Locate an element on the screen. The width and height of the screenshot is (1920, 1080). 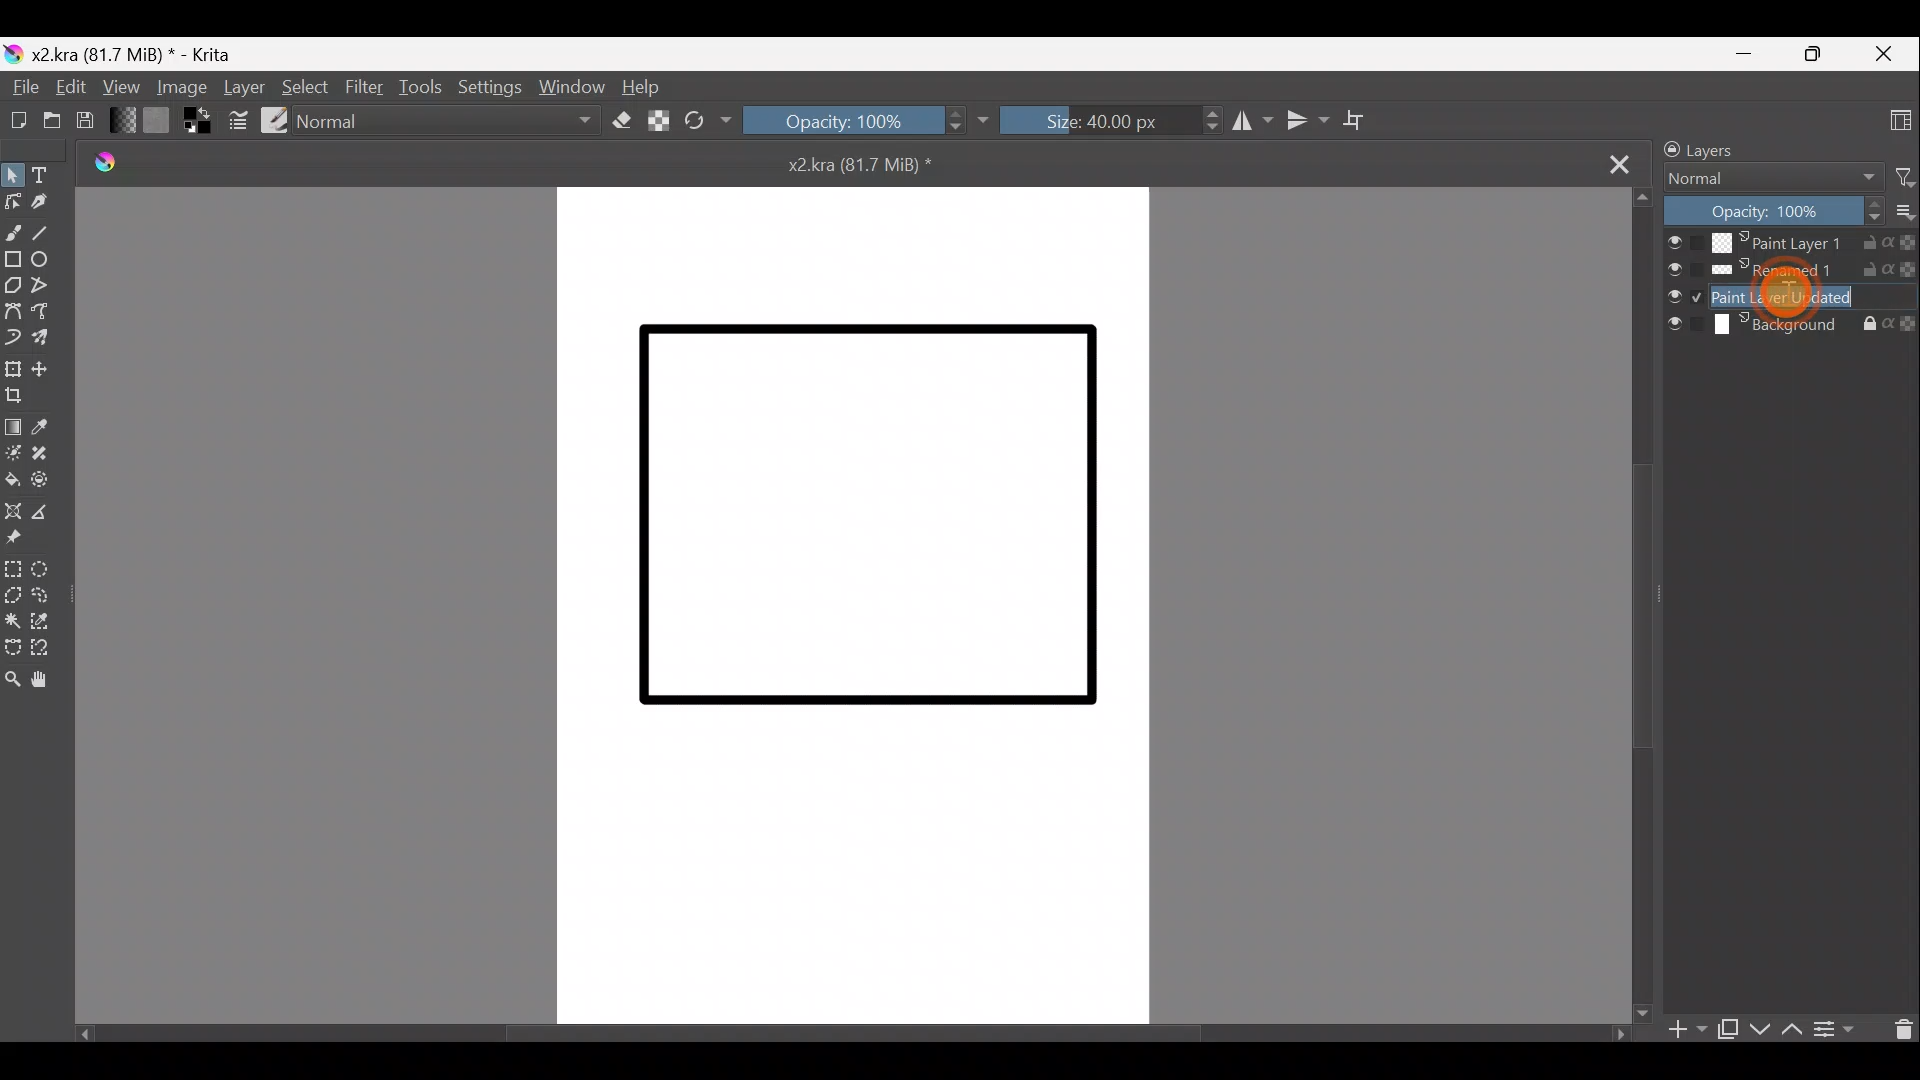
Contiguous selection tool is located at coordinates (12, 617).